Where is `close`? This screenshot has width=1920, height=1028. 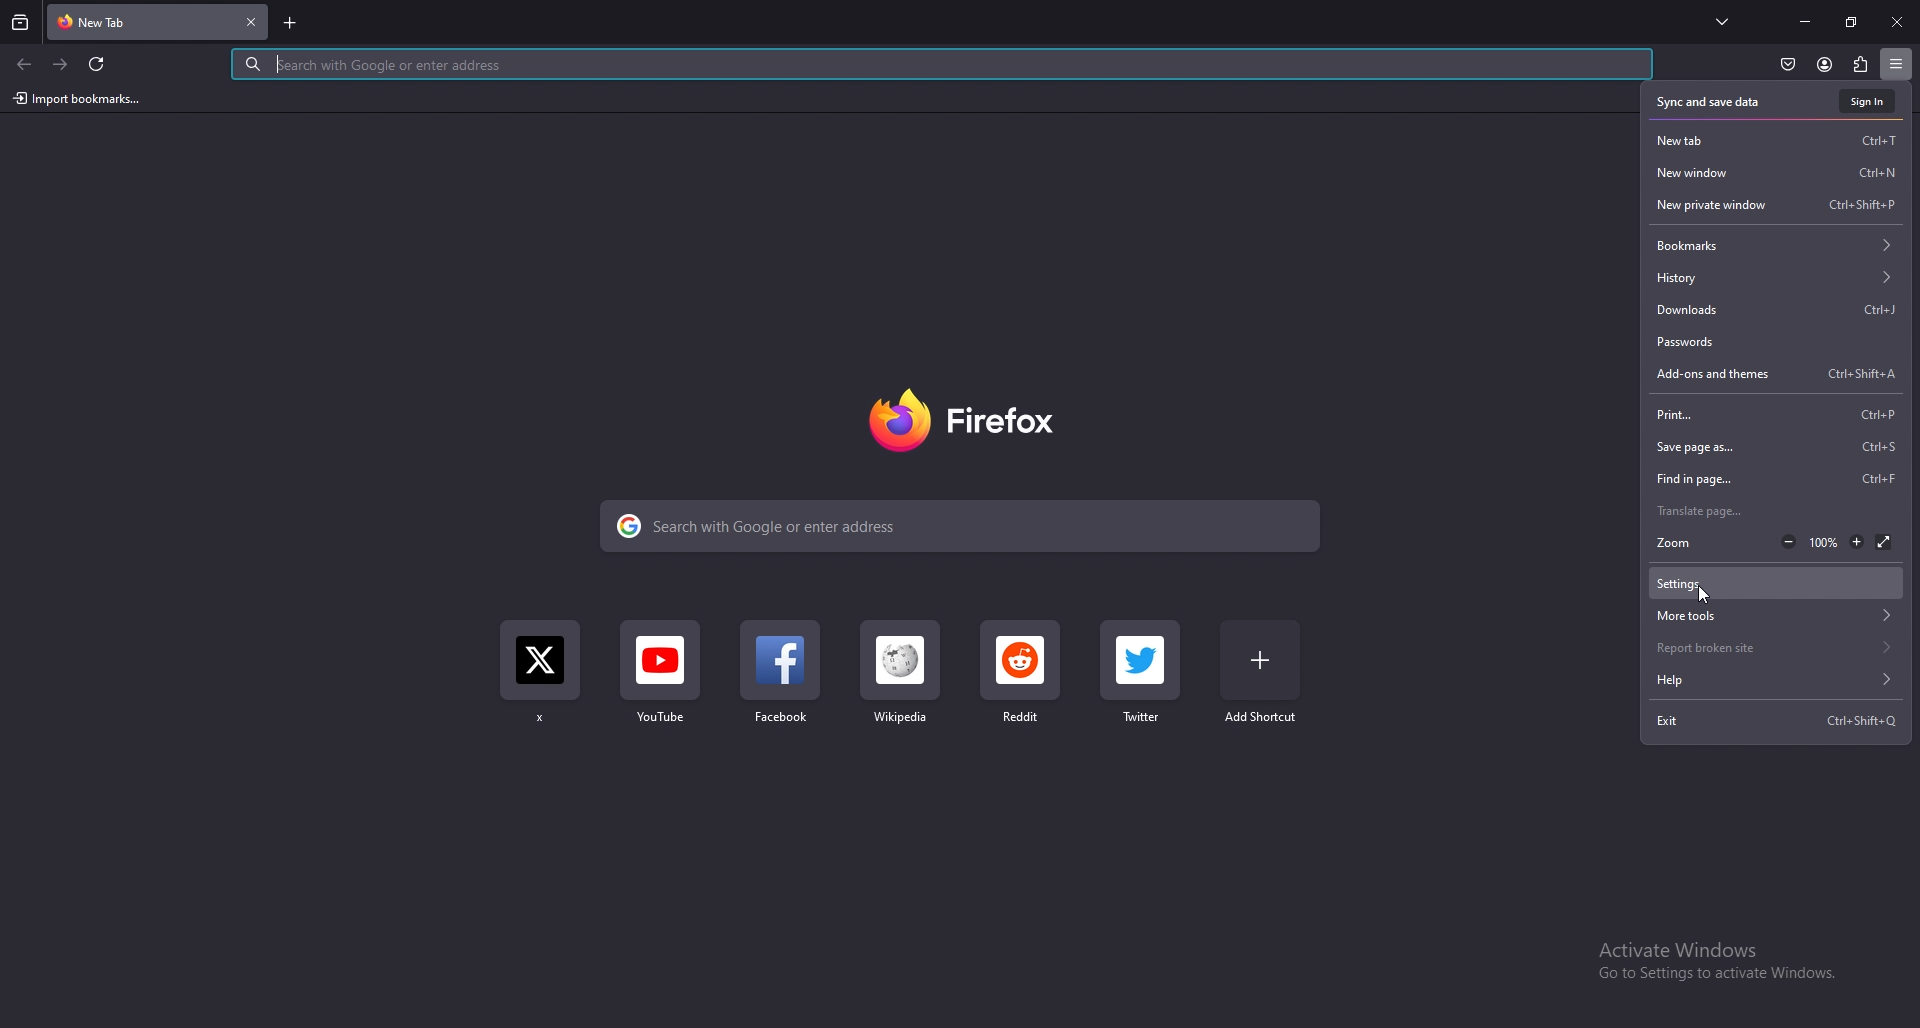 close is located at coordinates (1895, 23).